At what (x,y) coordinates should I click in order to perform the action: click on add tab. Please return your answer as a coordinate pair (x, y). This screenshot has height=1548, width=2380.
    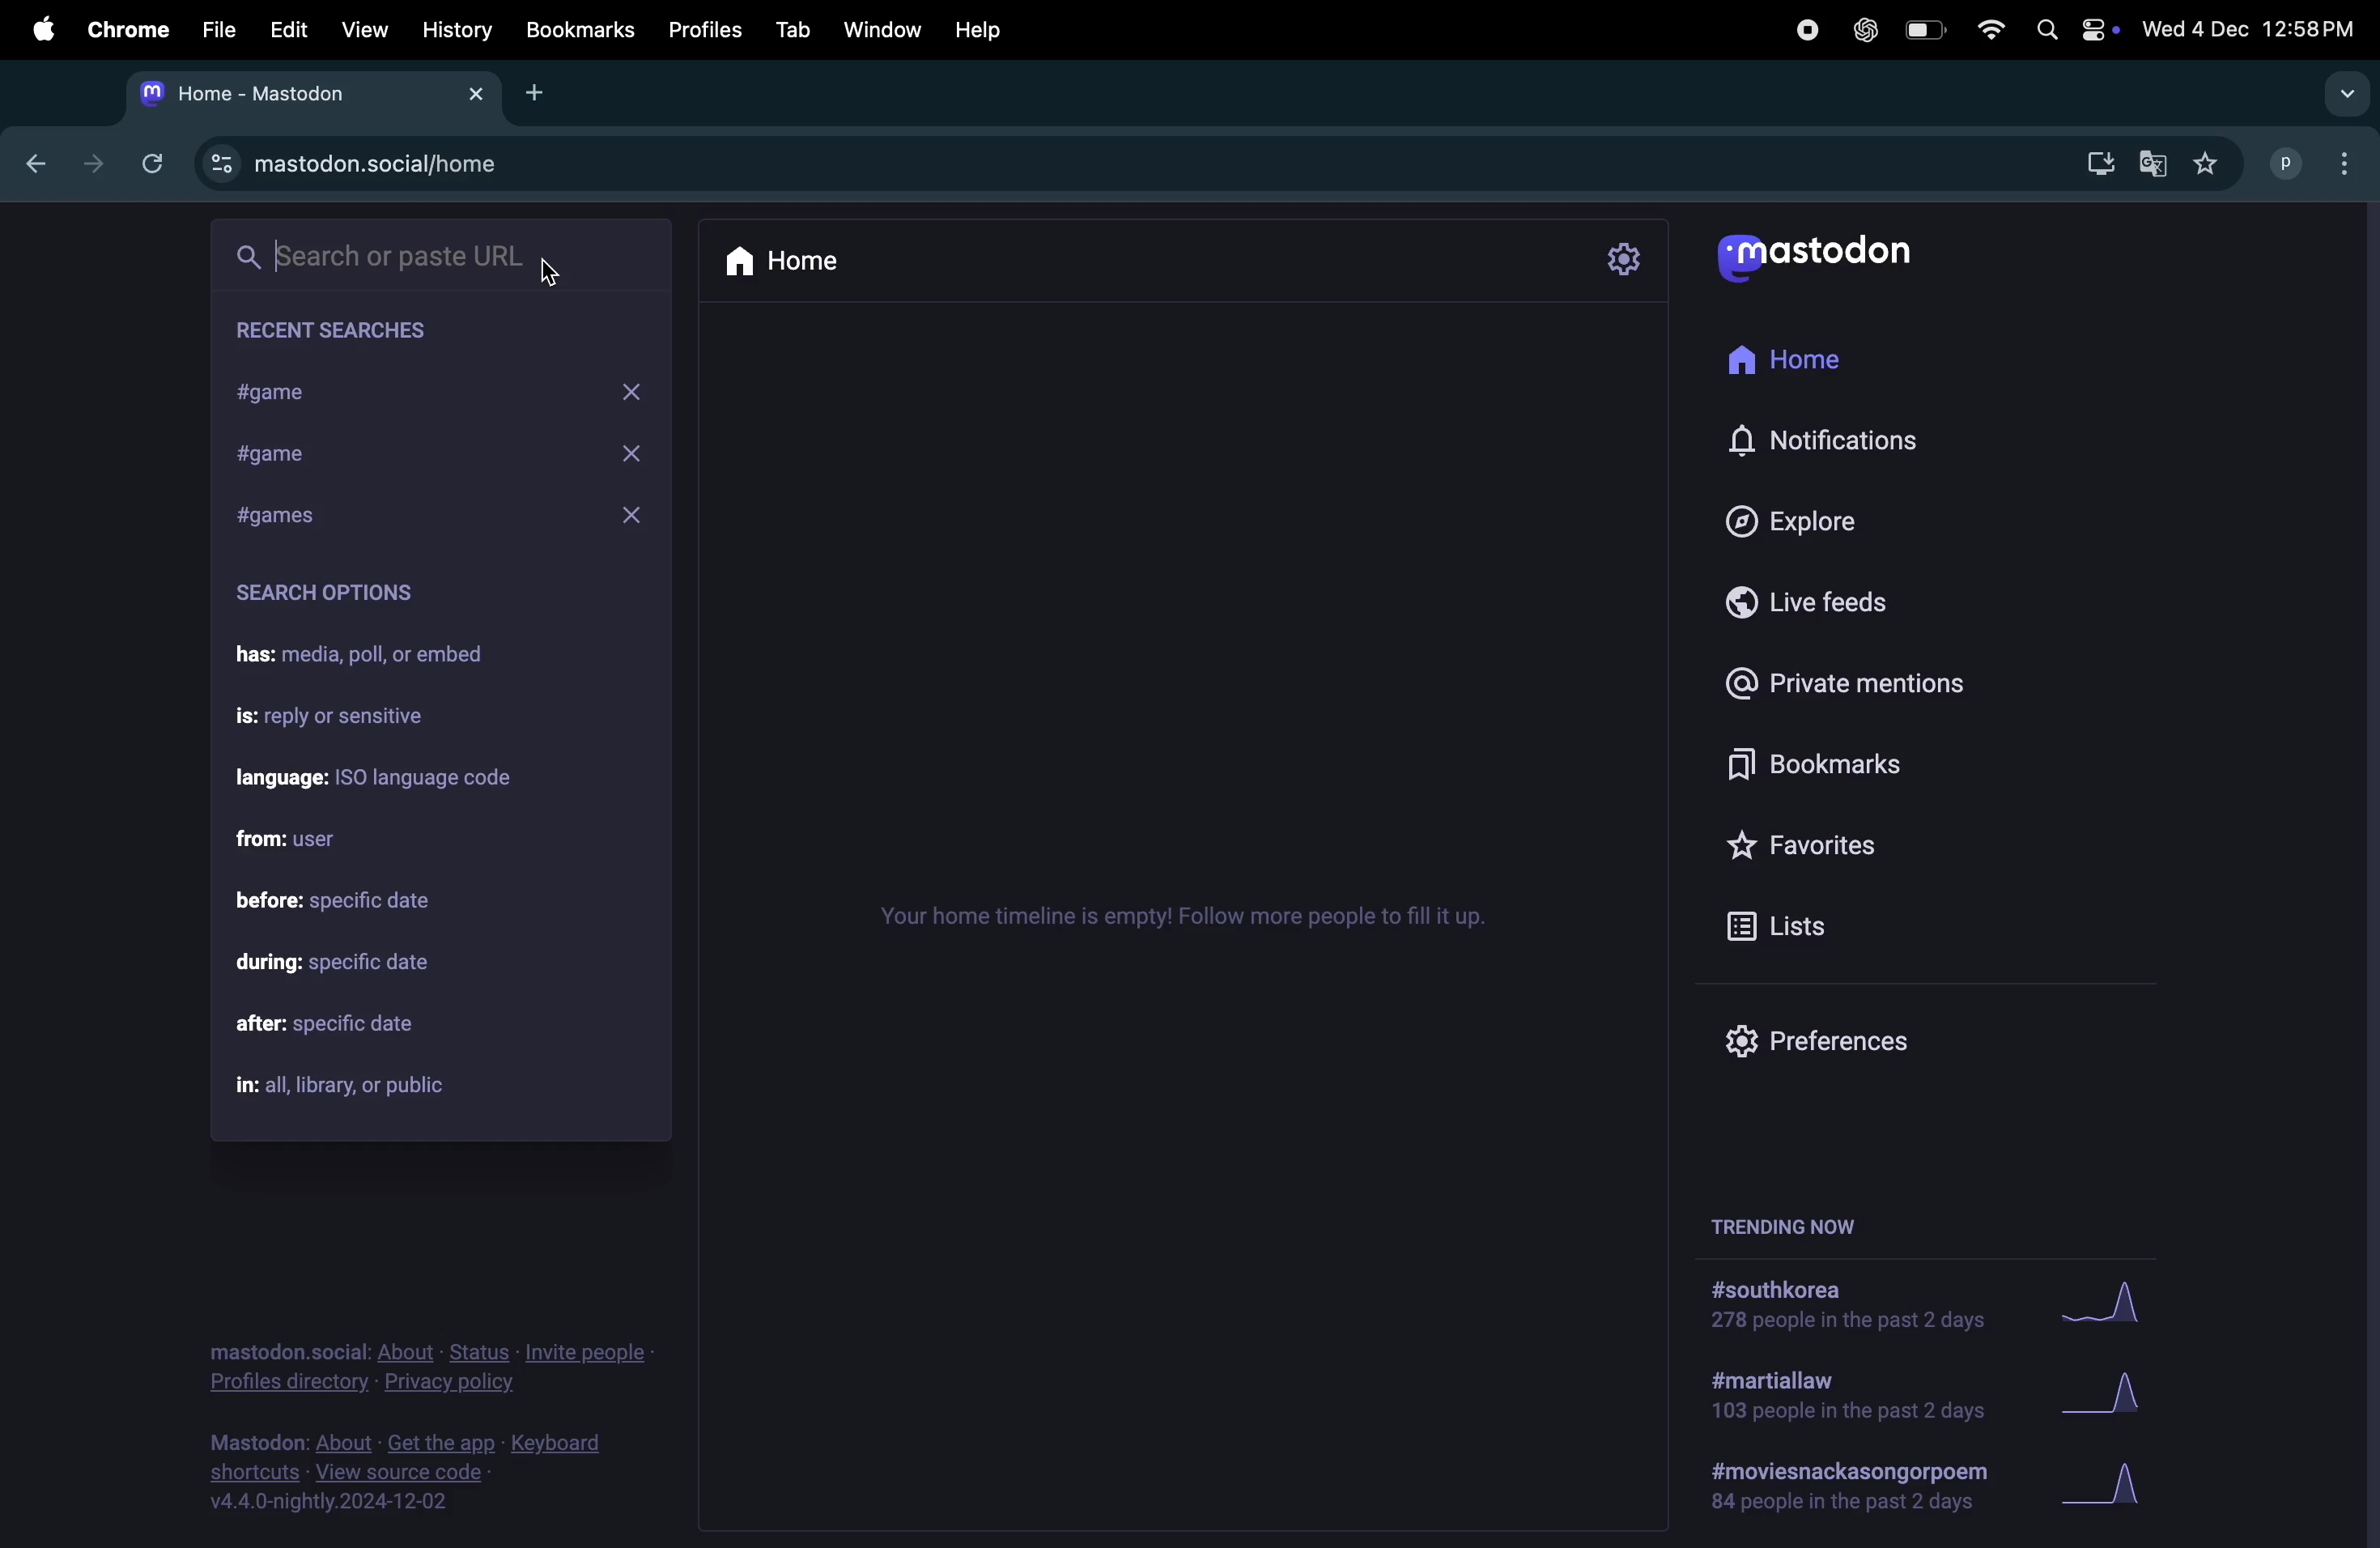
    Looking at the image, I should click on (543, 93).